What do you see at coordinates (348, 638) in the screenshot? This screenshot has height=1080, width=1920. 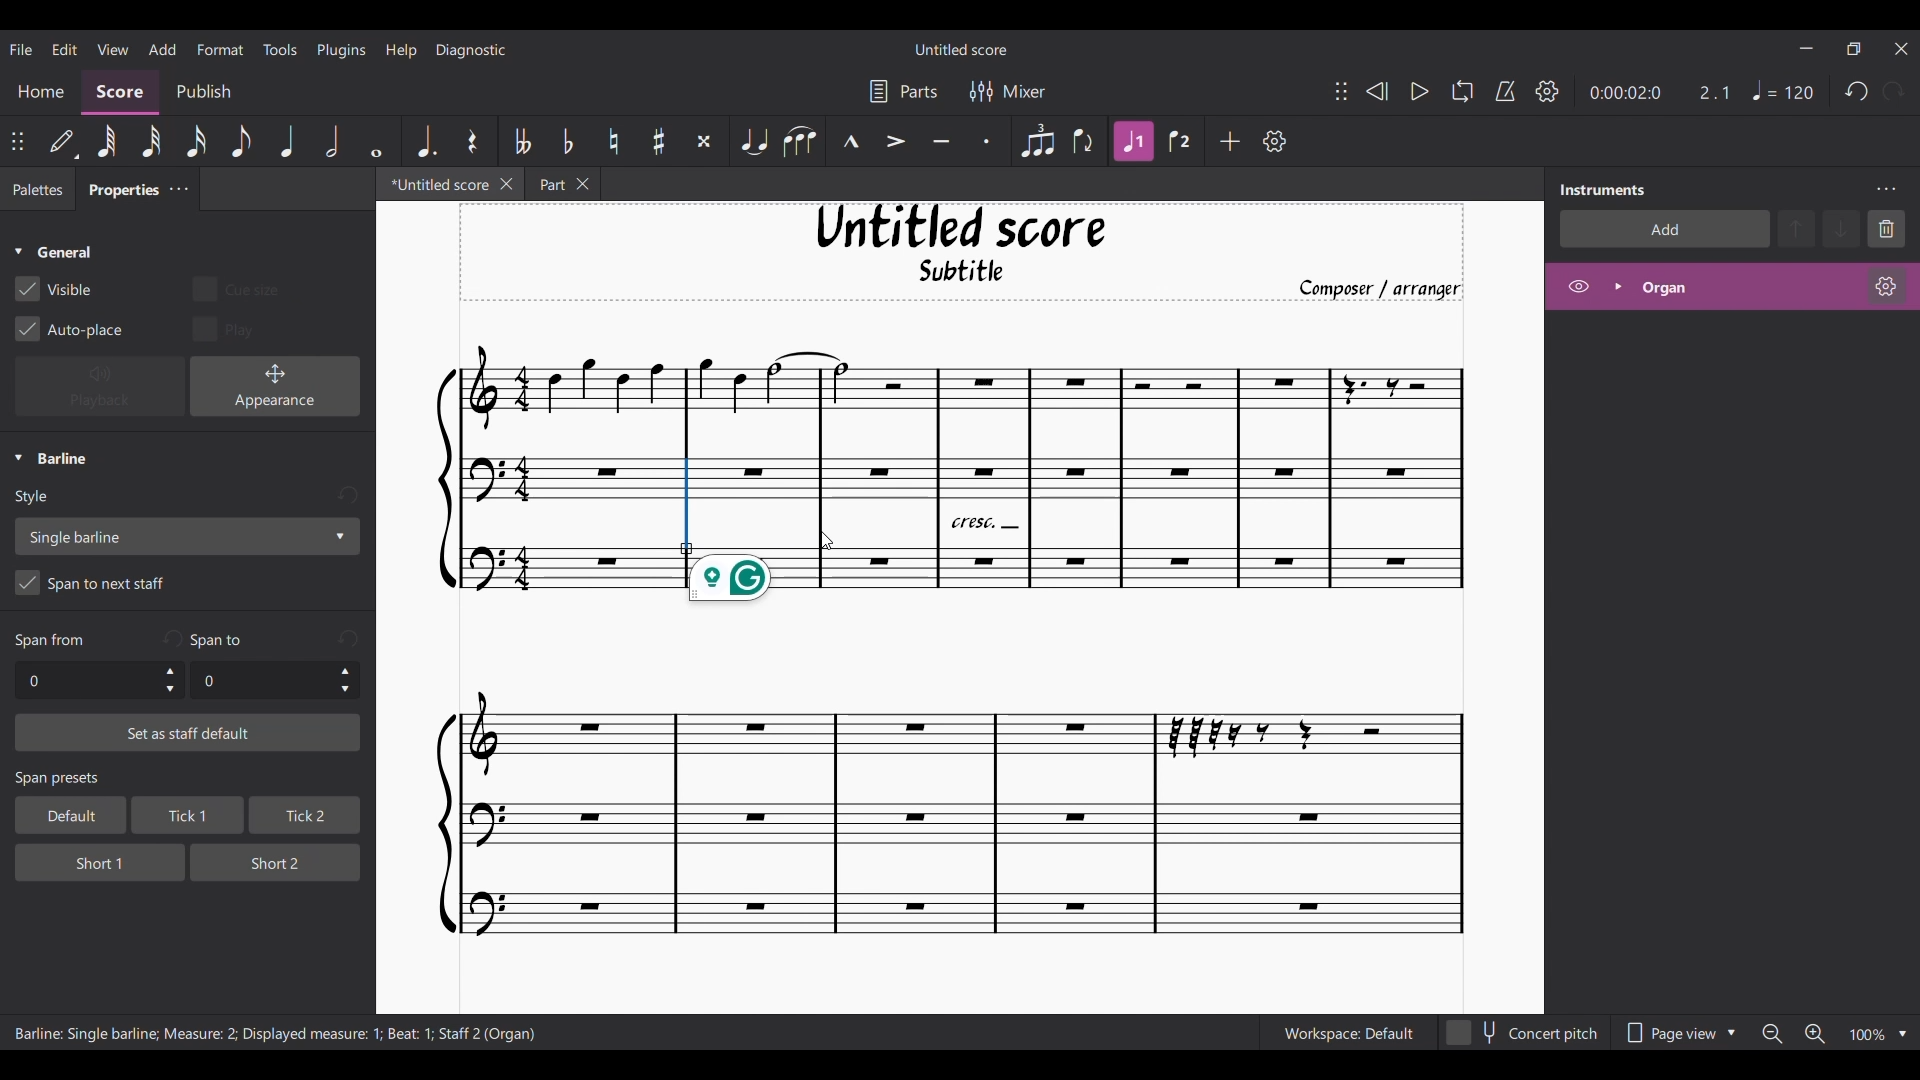 I see `Undo input made` at bounding box center [348, 638].